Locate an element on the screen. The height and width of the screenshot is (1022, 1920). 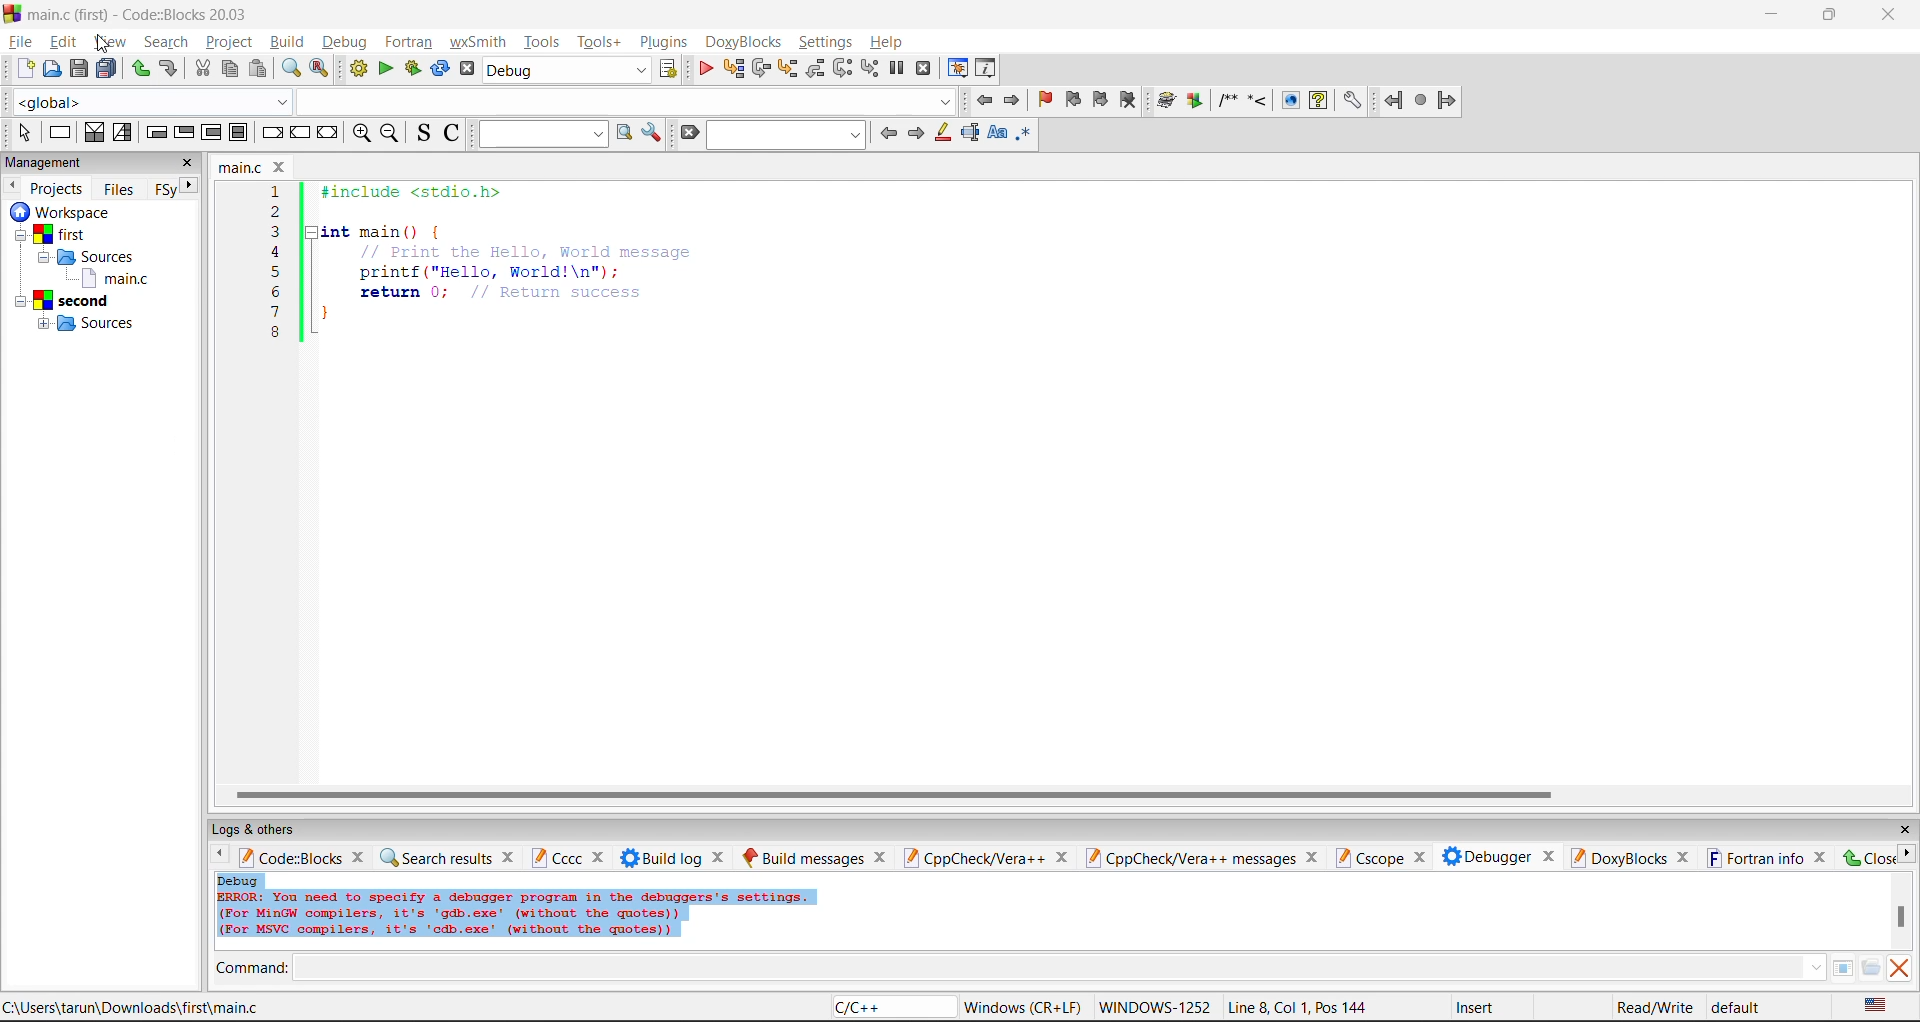
next is located at coordinates (192, 186).